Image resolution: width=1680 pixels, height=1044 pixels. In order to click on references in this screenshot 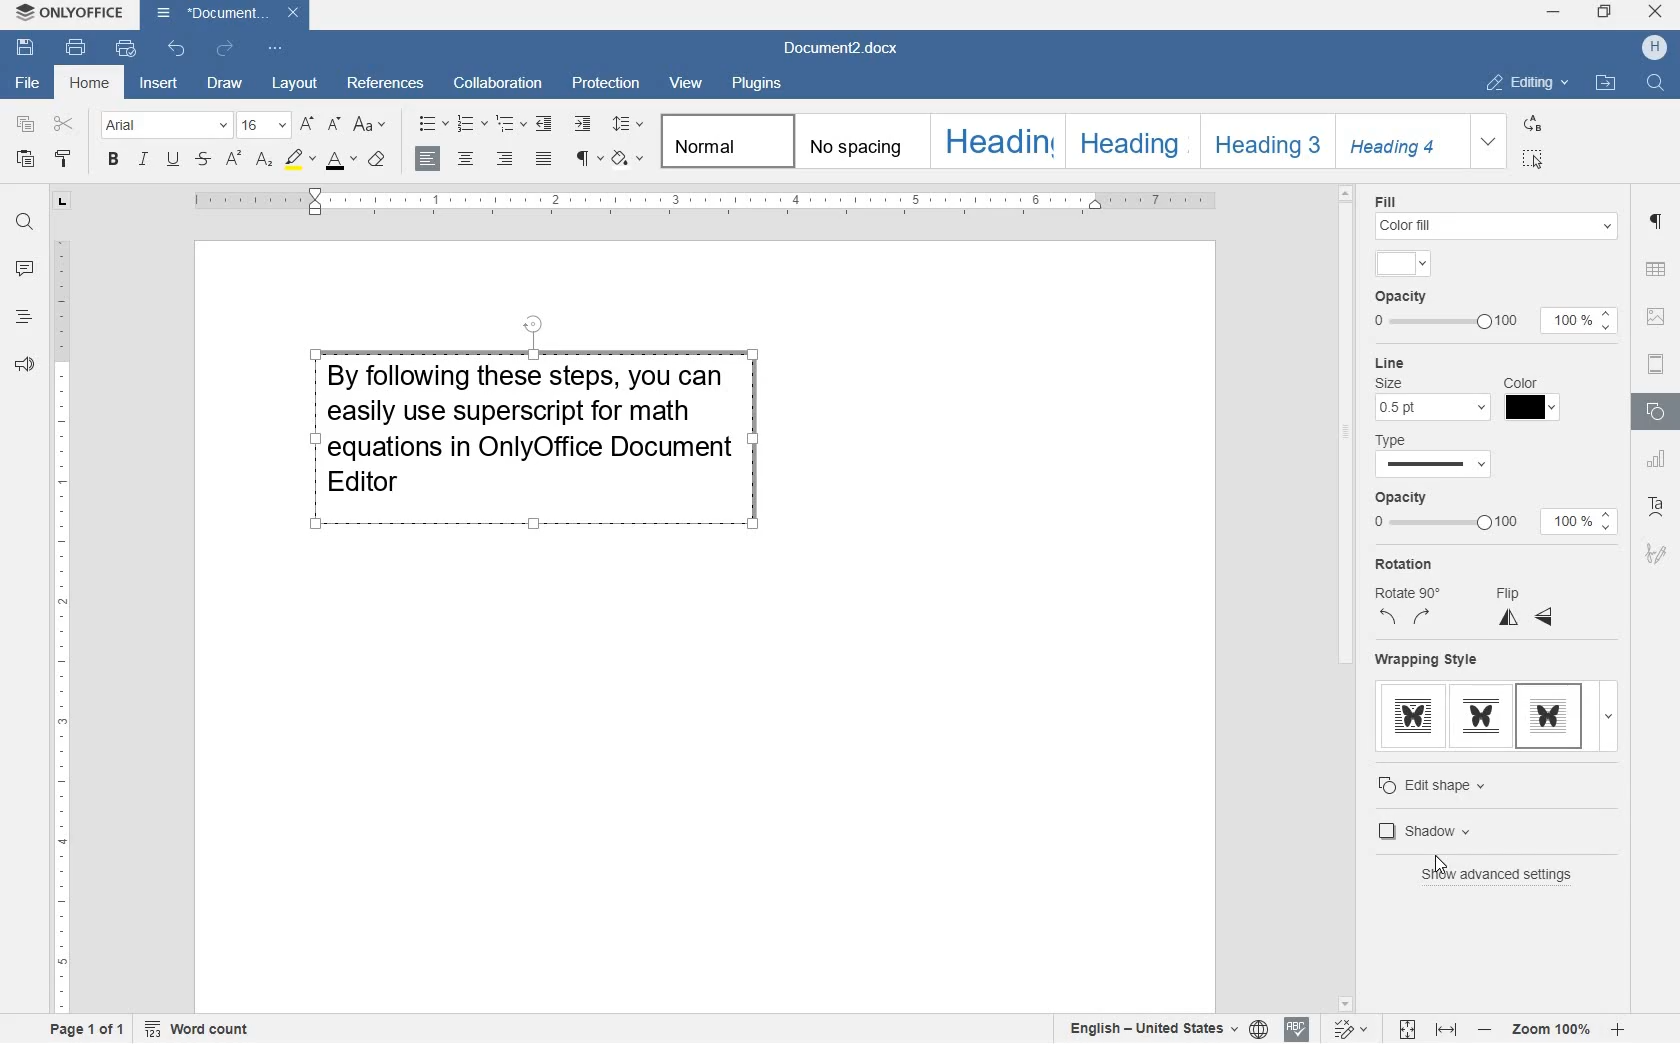, I will do `click(386, 86)`.